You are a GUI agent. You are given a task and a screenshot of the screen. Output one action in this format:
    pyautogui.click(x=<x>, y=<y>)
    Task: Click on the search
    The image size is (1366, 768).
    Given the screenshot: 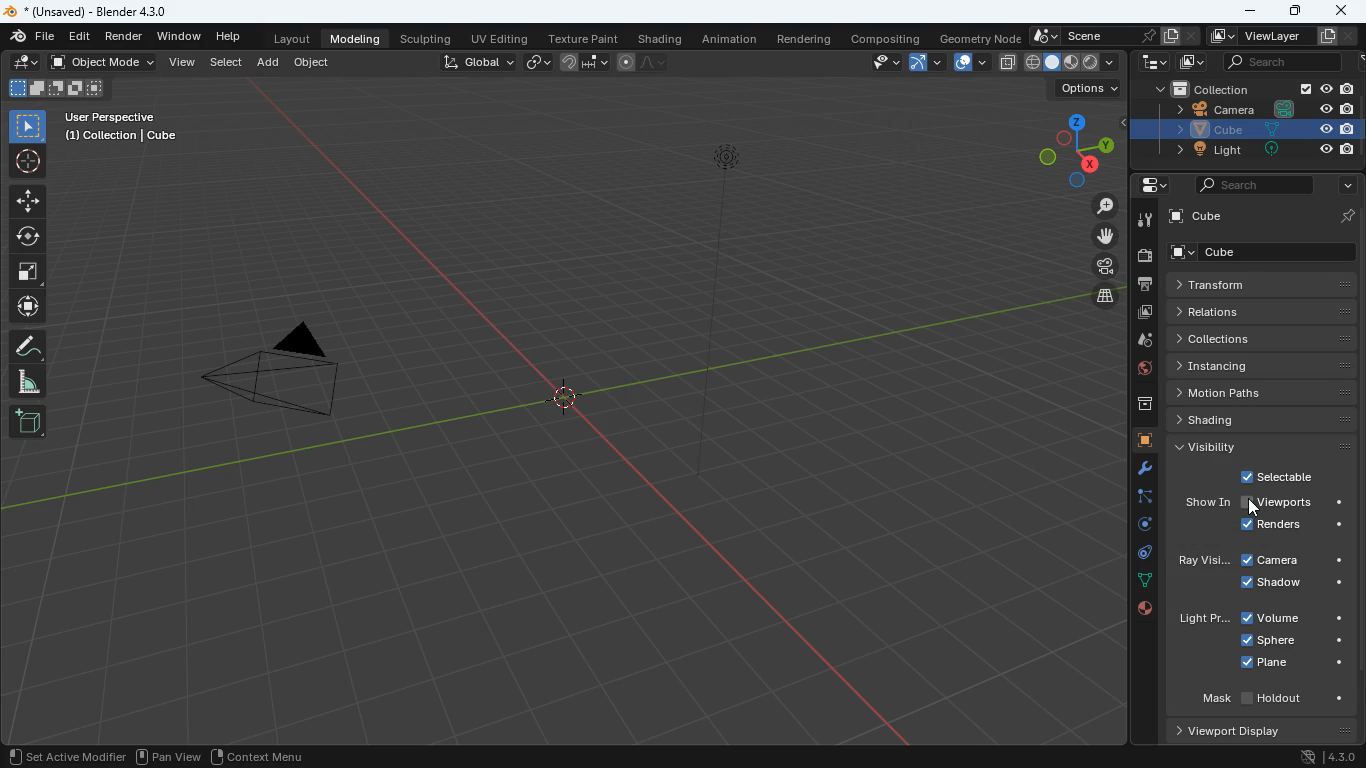 What is the action you would take?
    pyautogui.click(x=1244, y=185)
    